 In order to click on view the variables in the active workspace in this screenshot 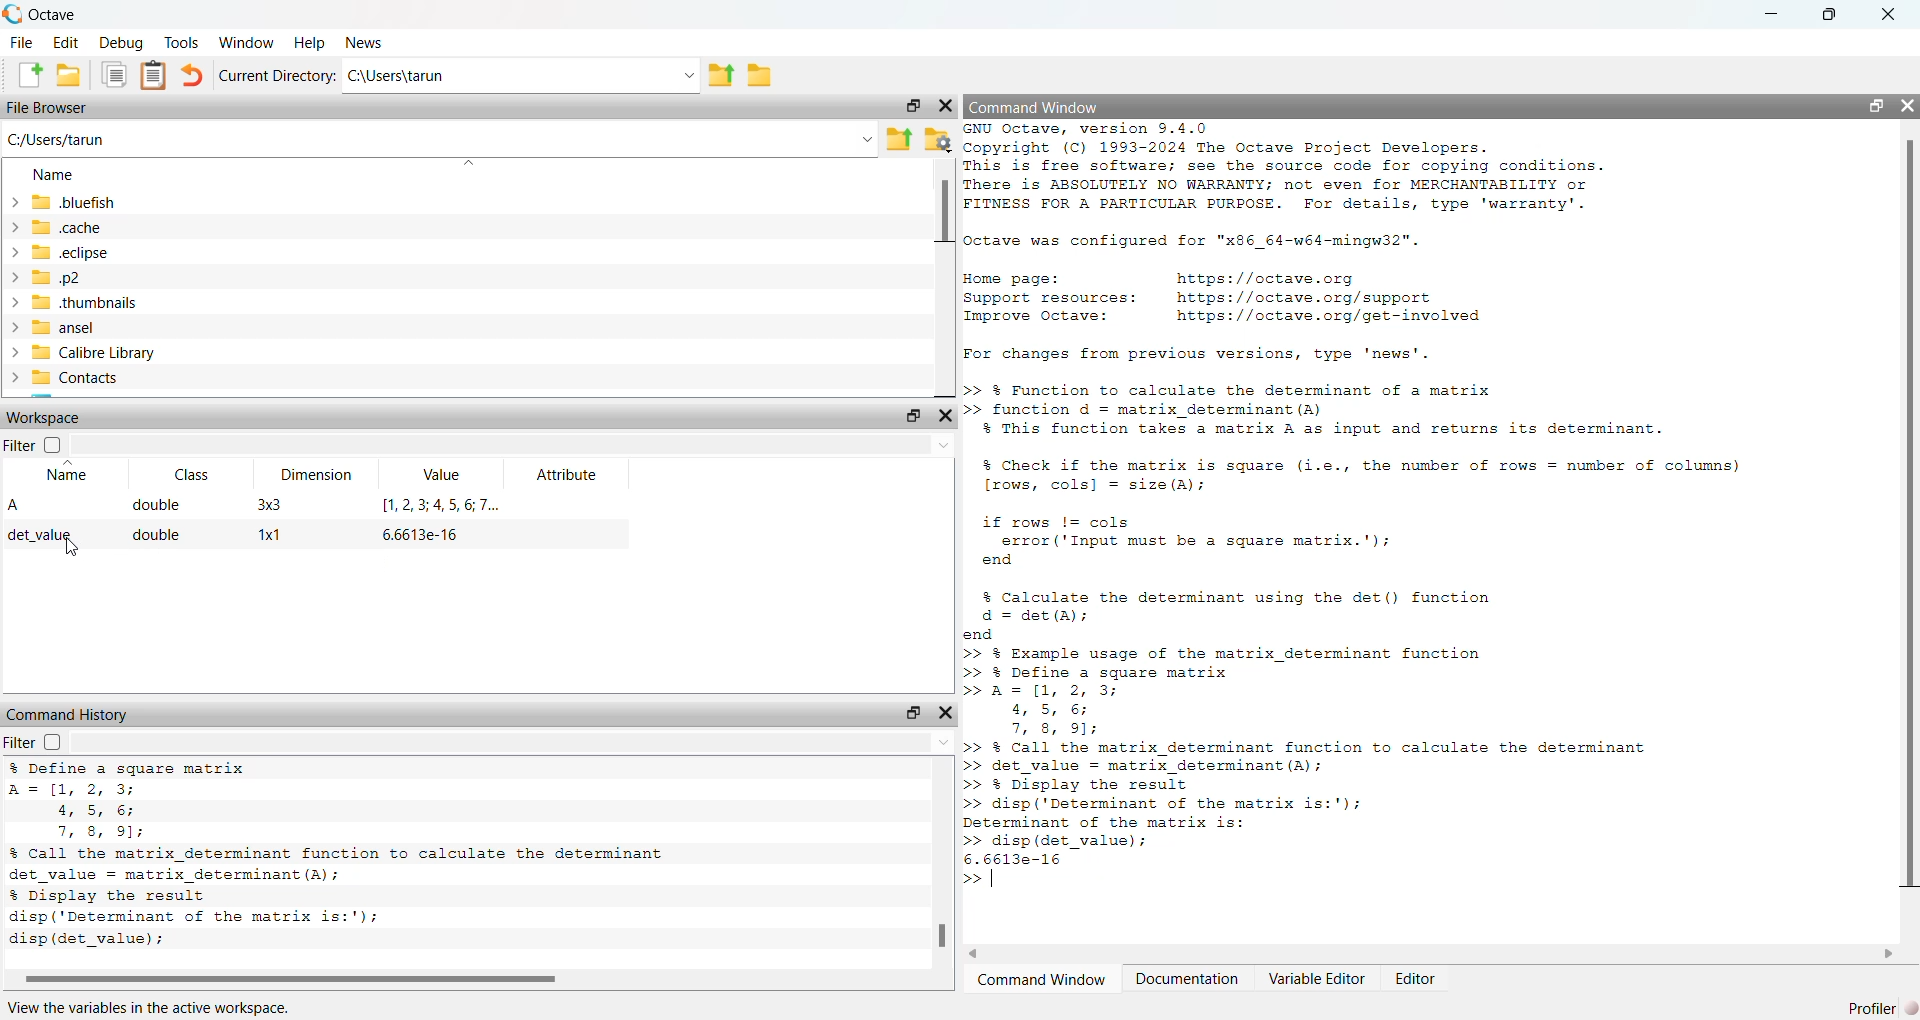, I will do `click(172, 1005)`.